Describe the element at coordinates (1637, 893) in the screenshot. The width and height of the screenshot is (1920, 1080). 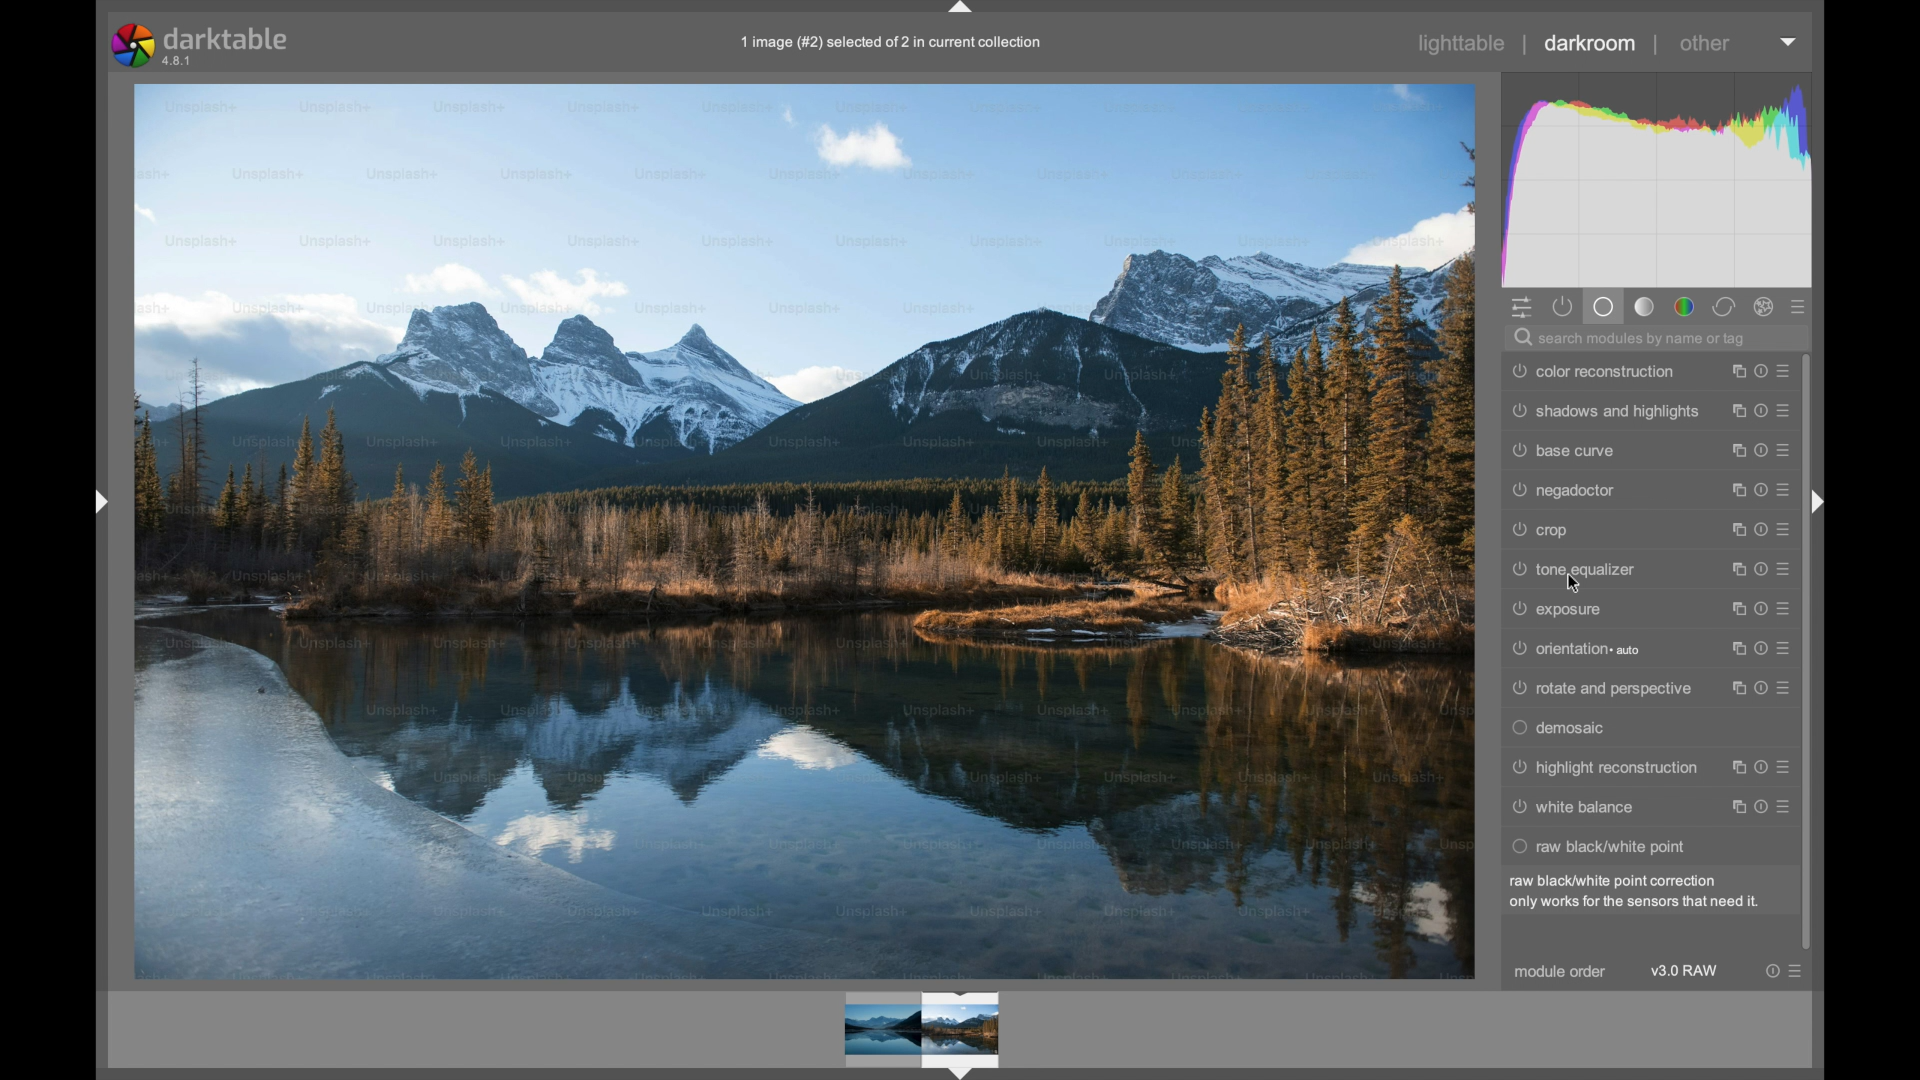
I see `raw black/white point correction
only works for the sensors that need it.` at that location.